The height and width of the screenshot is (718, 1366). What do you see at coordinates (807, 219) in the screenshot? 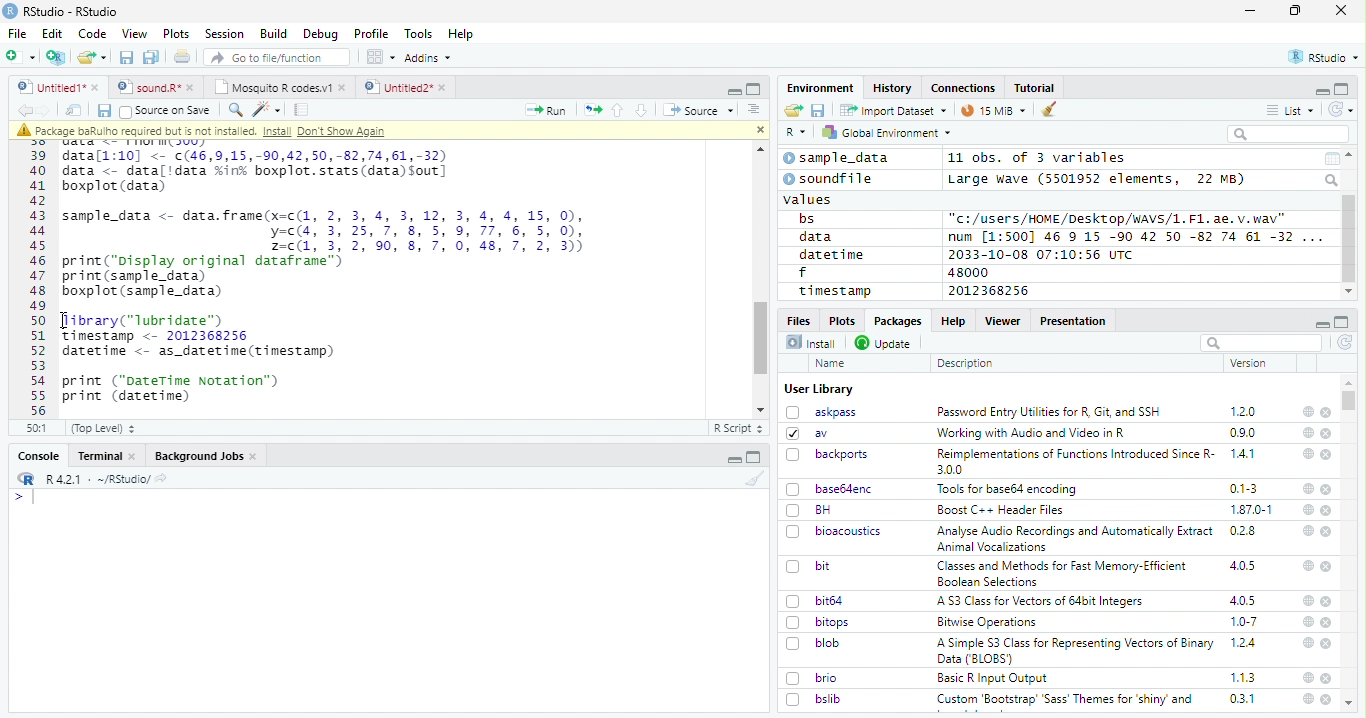
I see `bs` at bounding box center [807, 219].